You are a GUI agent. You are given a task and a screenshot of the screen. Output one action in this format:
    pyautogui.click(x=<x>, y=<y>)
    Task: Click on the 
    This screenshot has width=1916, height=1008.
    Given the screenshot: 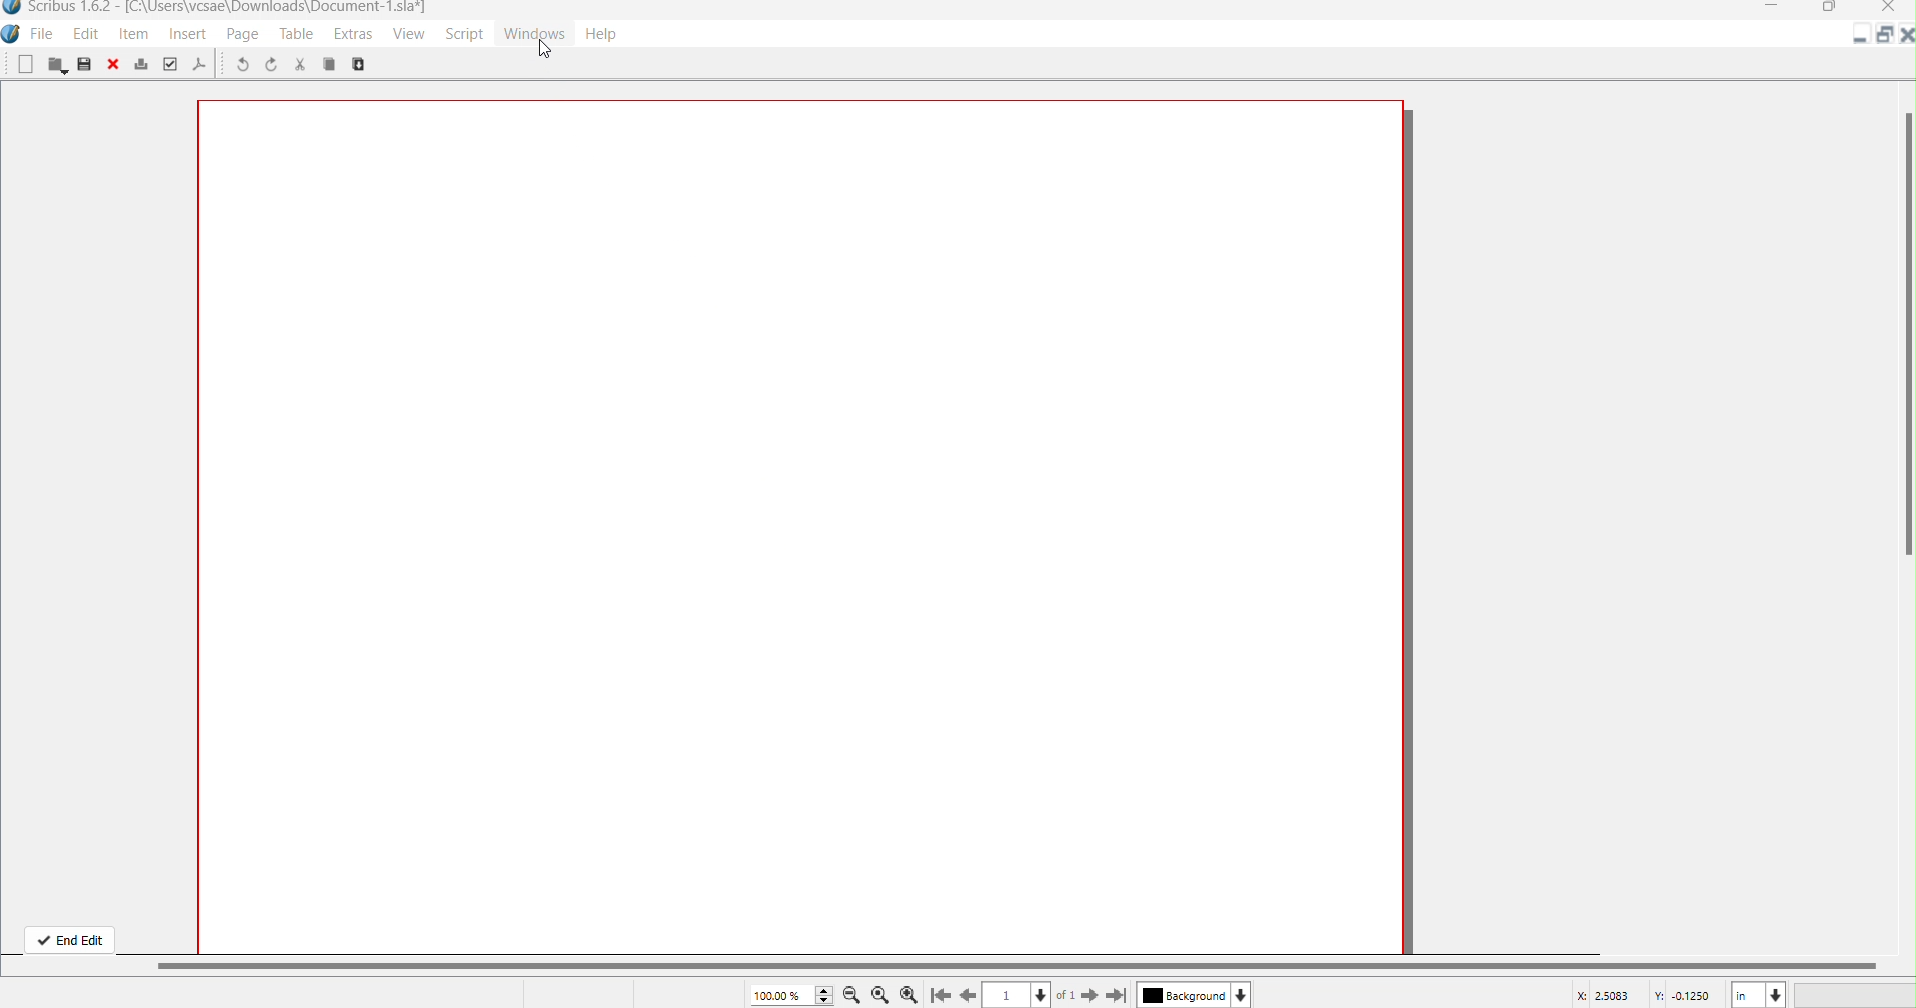 What is the action you would take?
    pyautogui.click(x=332, y=65)
    